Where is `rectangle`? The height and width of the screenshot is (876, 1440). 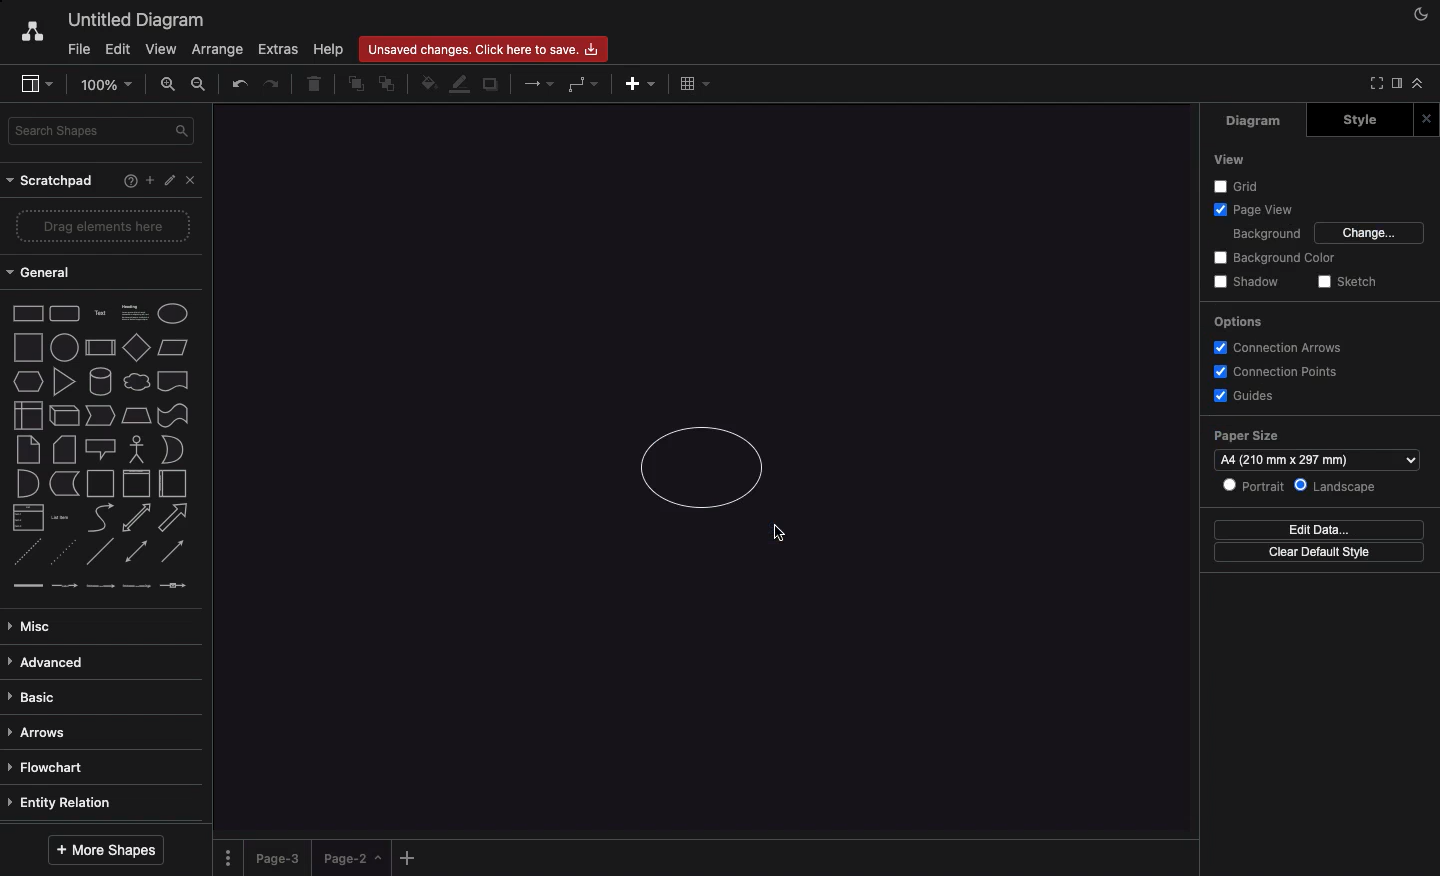
rectangle is located at coordinates (29, 313).